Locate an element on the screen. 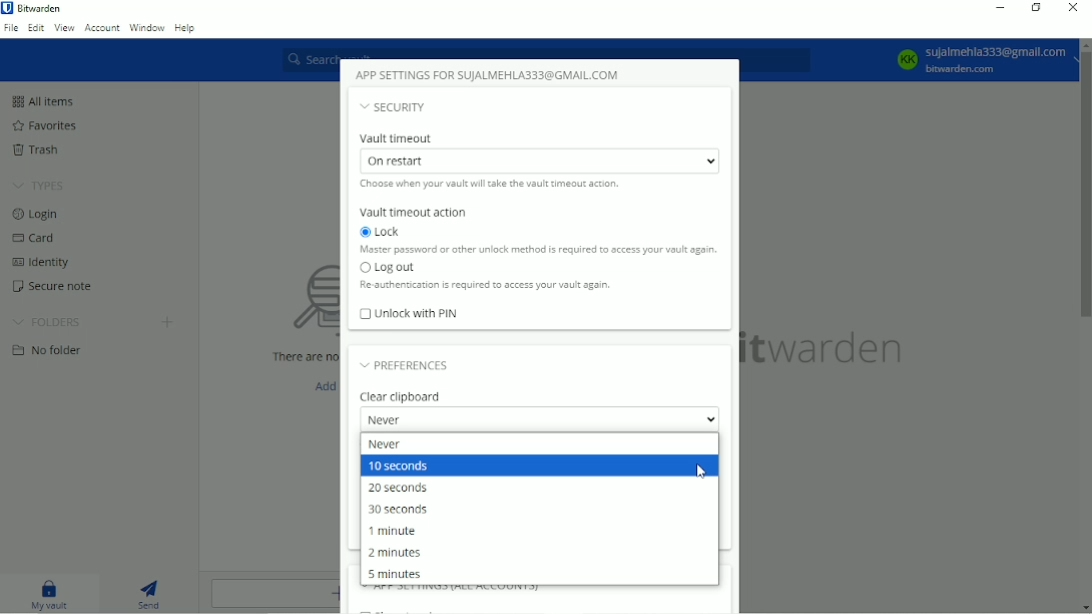  Vault timeout action is located at coordinates (417, 213).